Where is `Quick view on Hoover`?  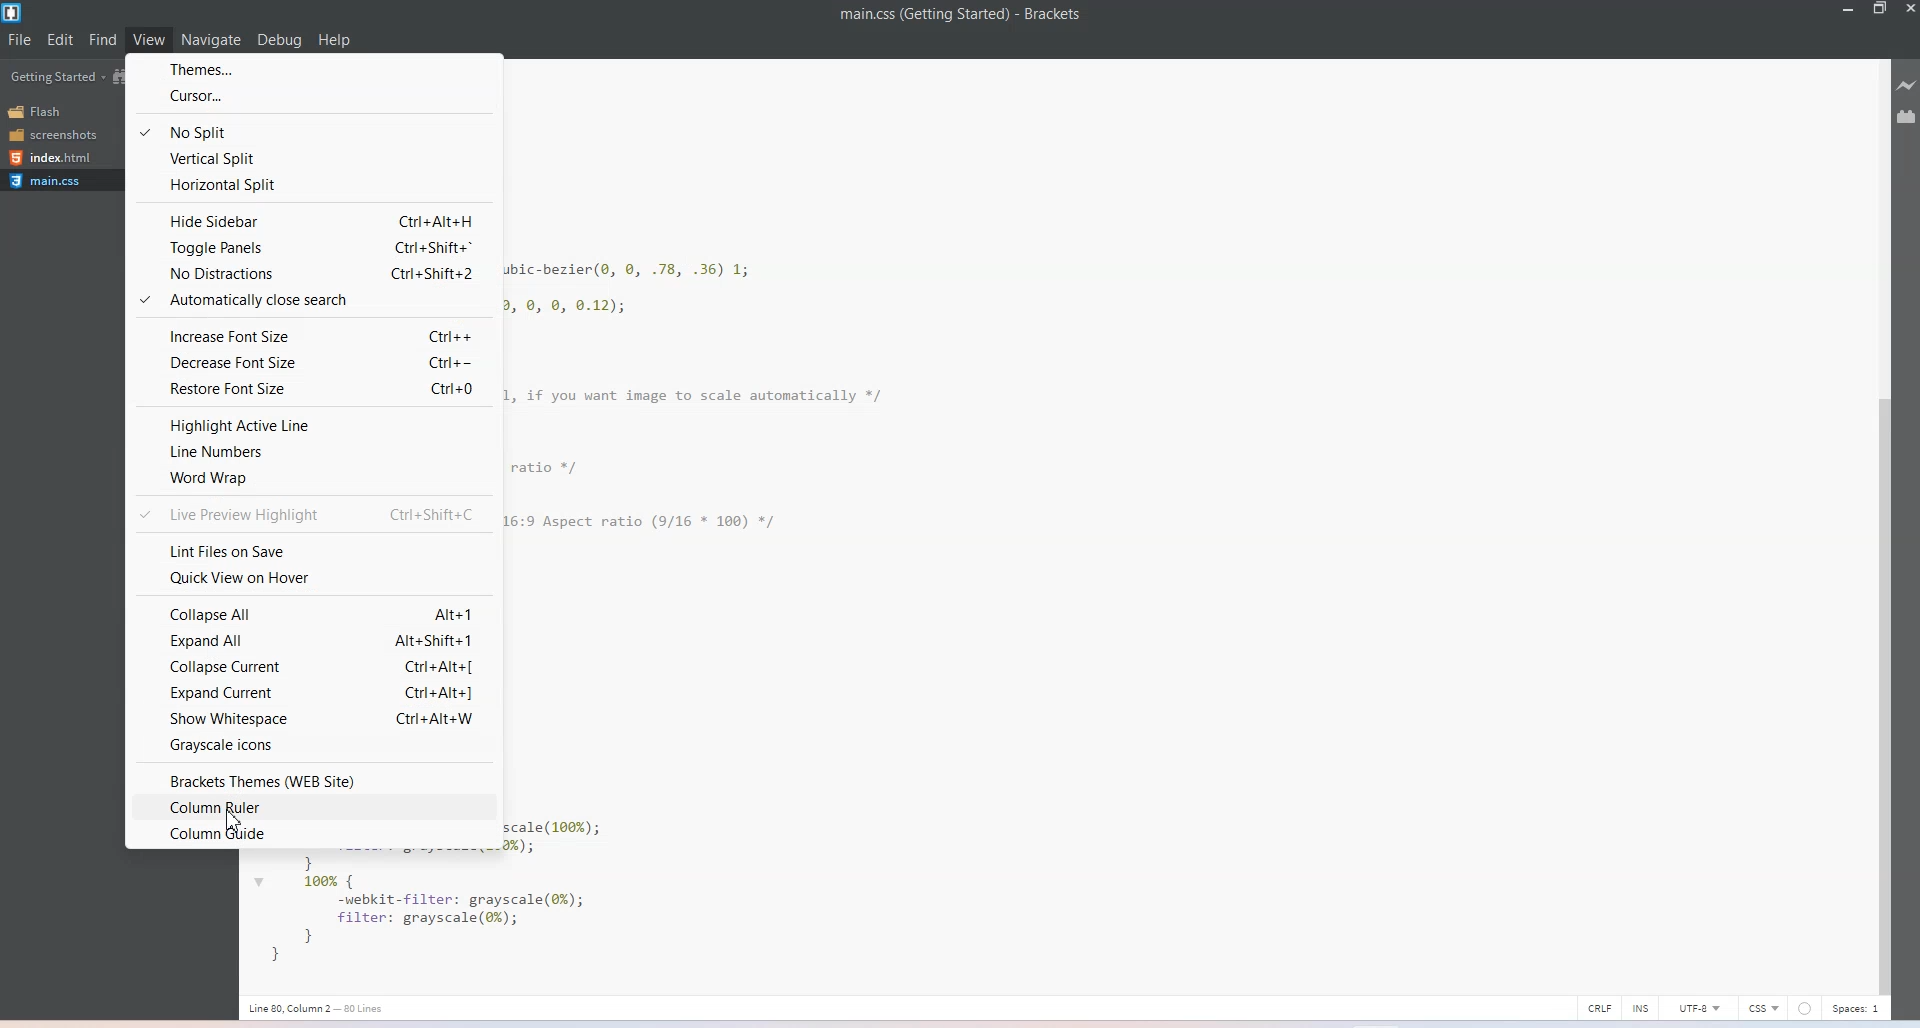
Quick view on Hoover is located at coordinates (313, 578).